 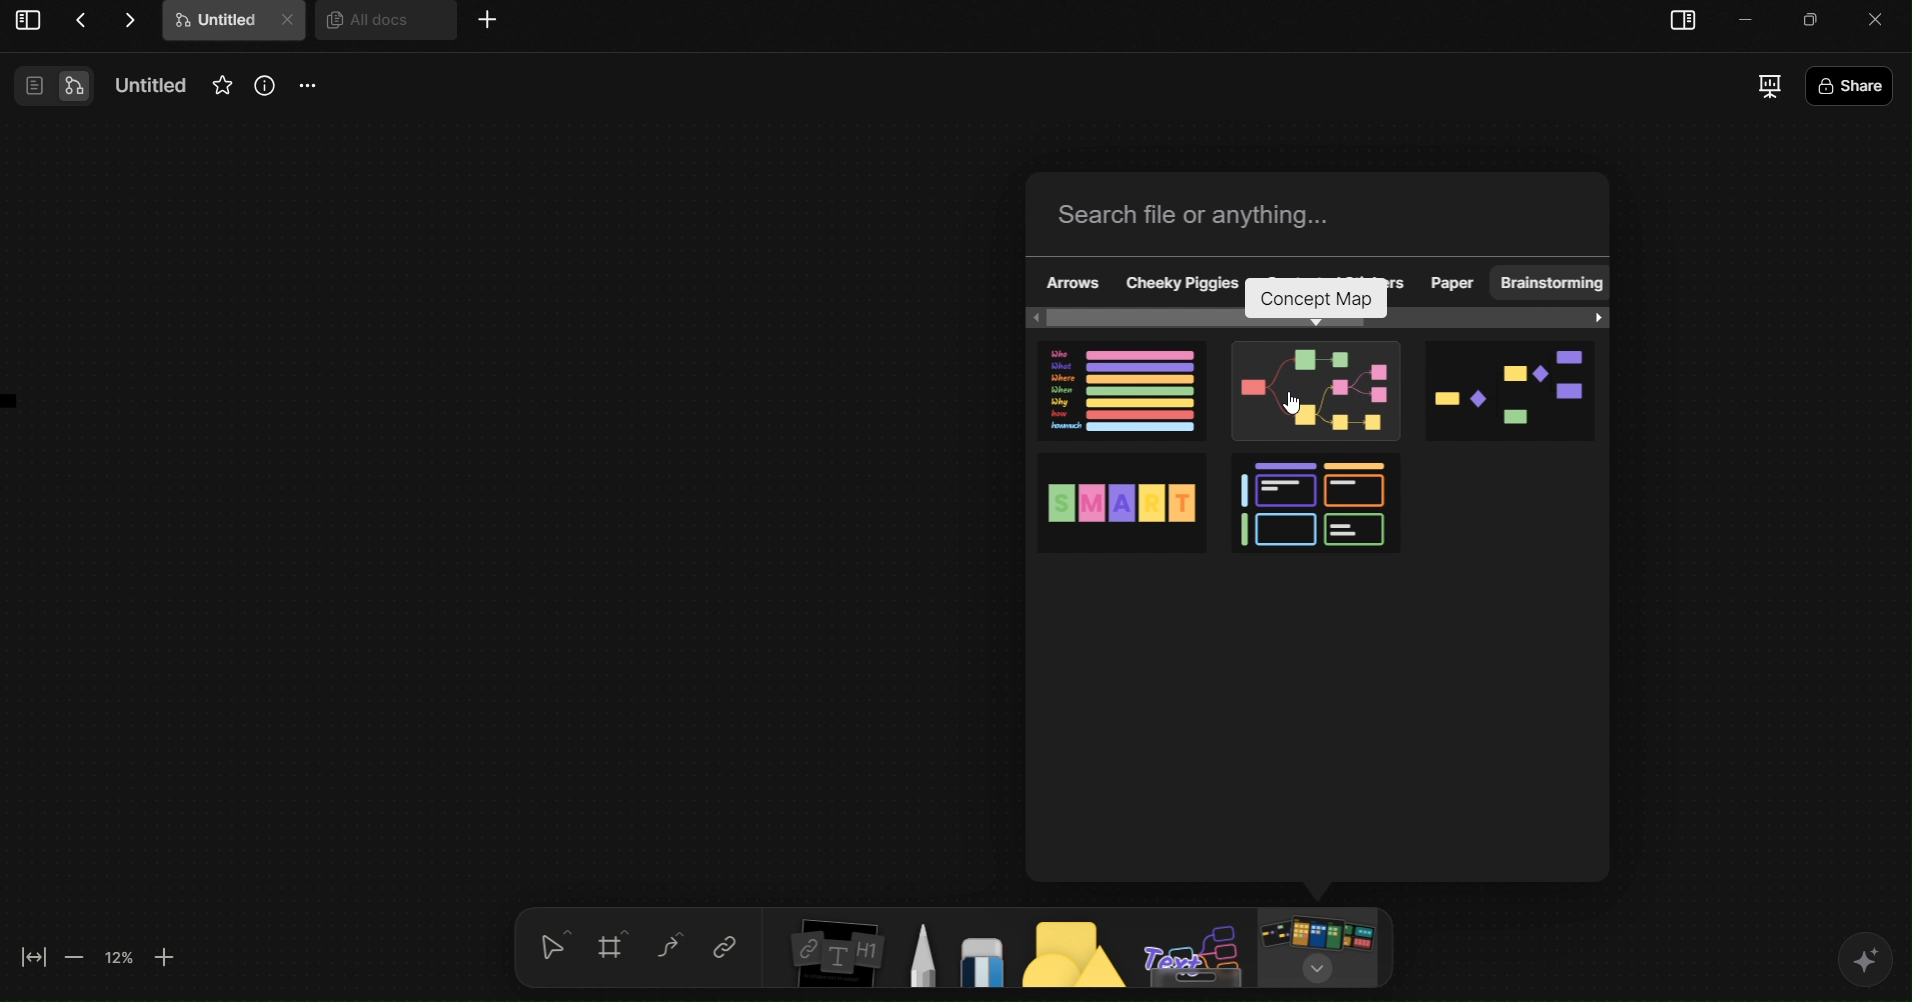 What do you see at coordinates (981, 954) in the screenshot?
I see `Eraser Tool` at bounding box center [981, 954].